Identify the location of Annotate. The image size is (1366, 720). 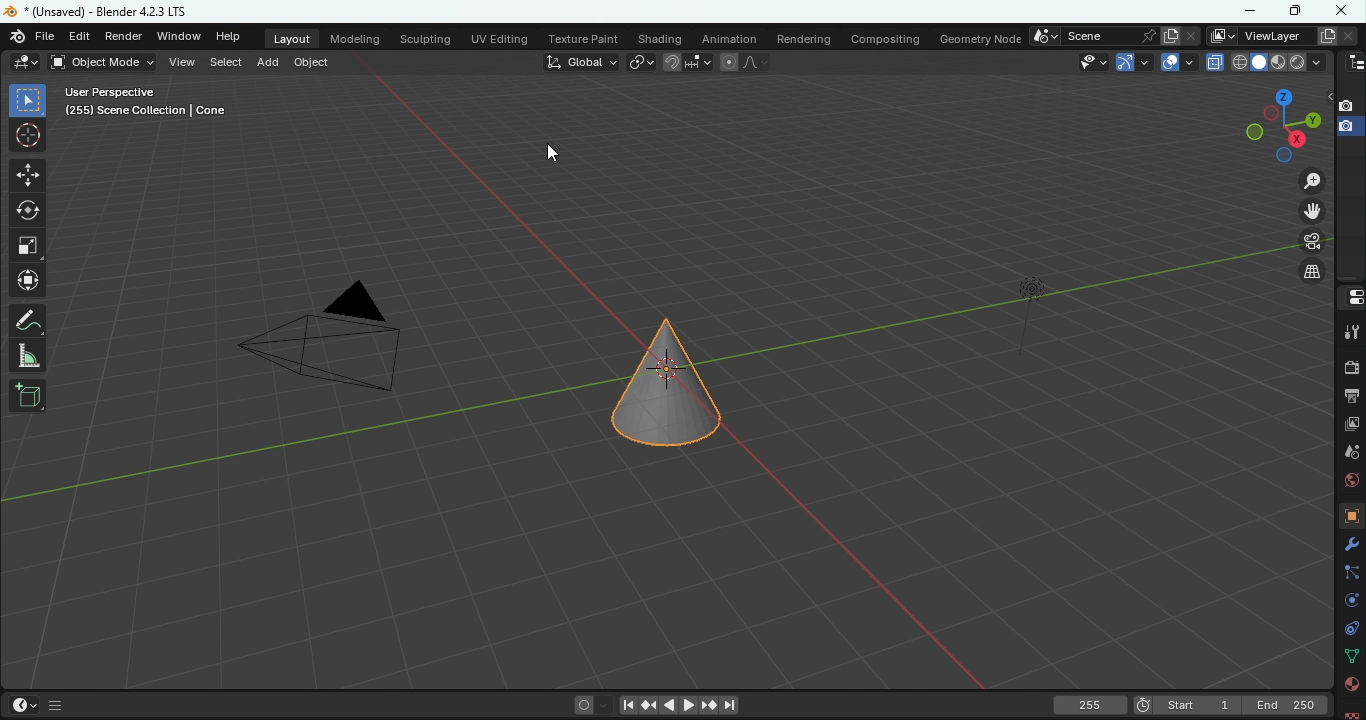
(30, 319).